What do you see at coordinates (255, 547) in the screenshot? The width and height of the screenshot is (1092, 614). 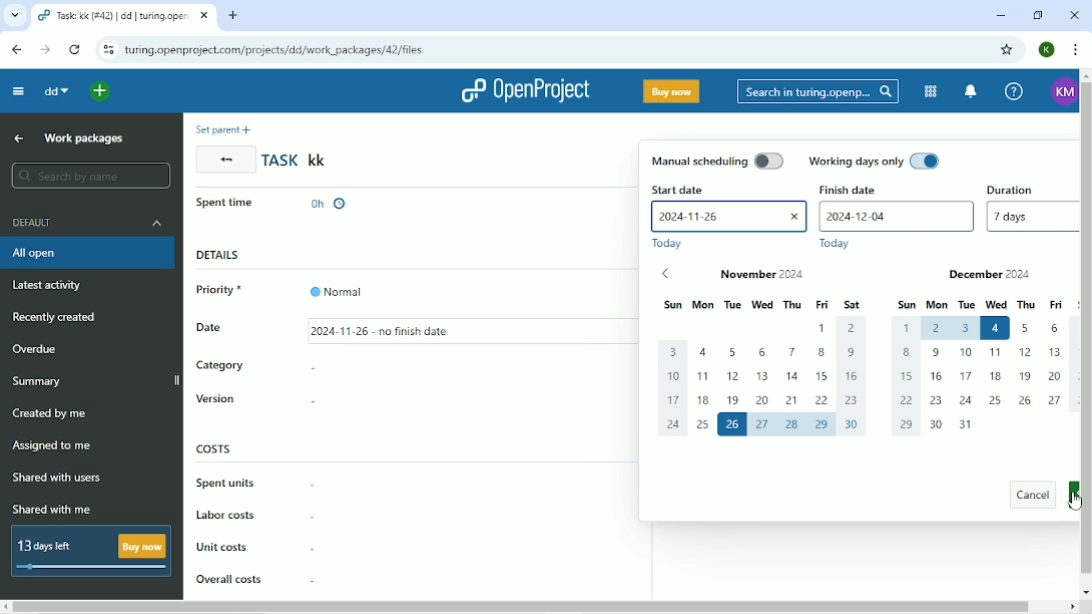 I see `unit costs` at bounding box center [255, 547].